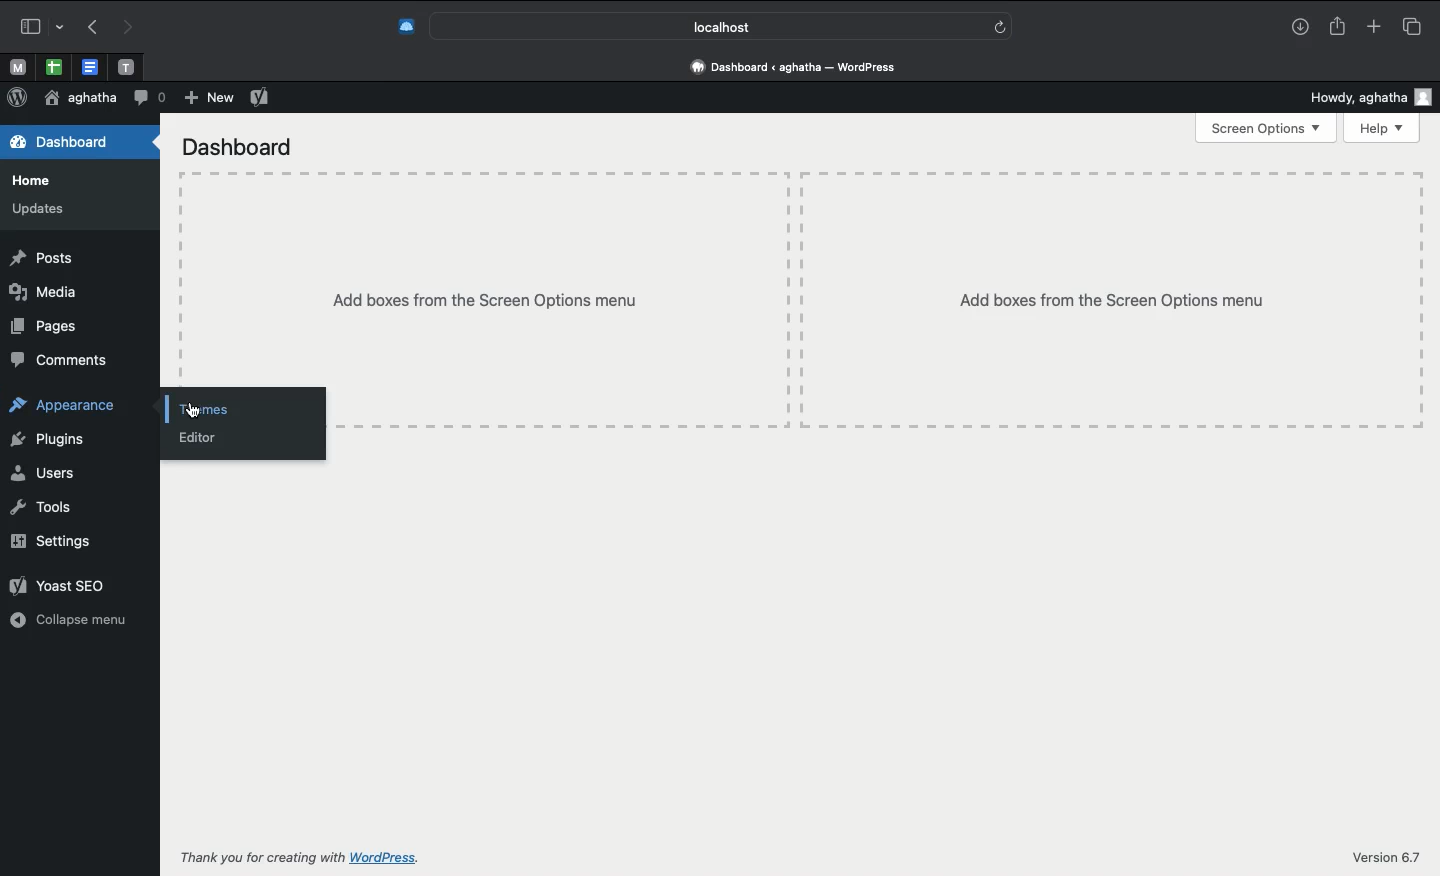 This screenshot has height=876, width=1440. I want to click on open tab, so click(126, 68).